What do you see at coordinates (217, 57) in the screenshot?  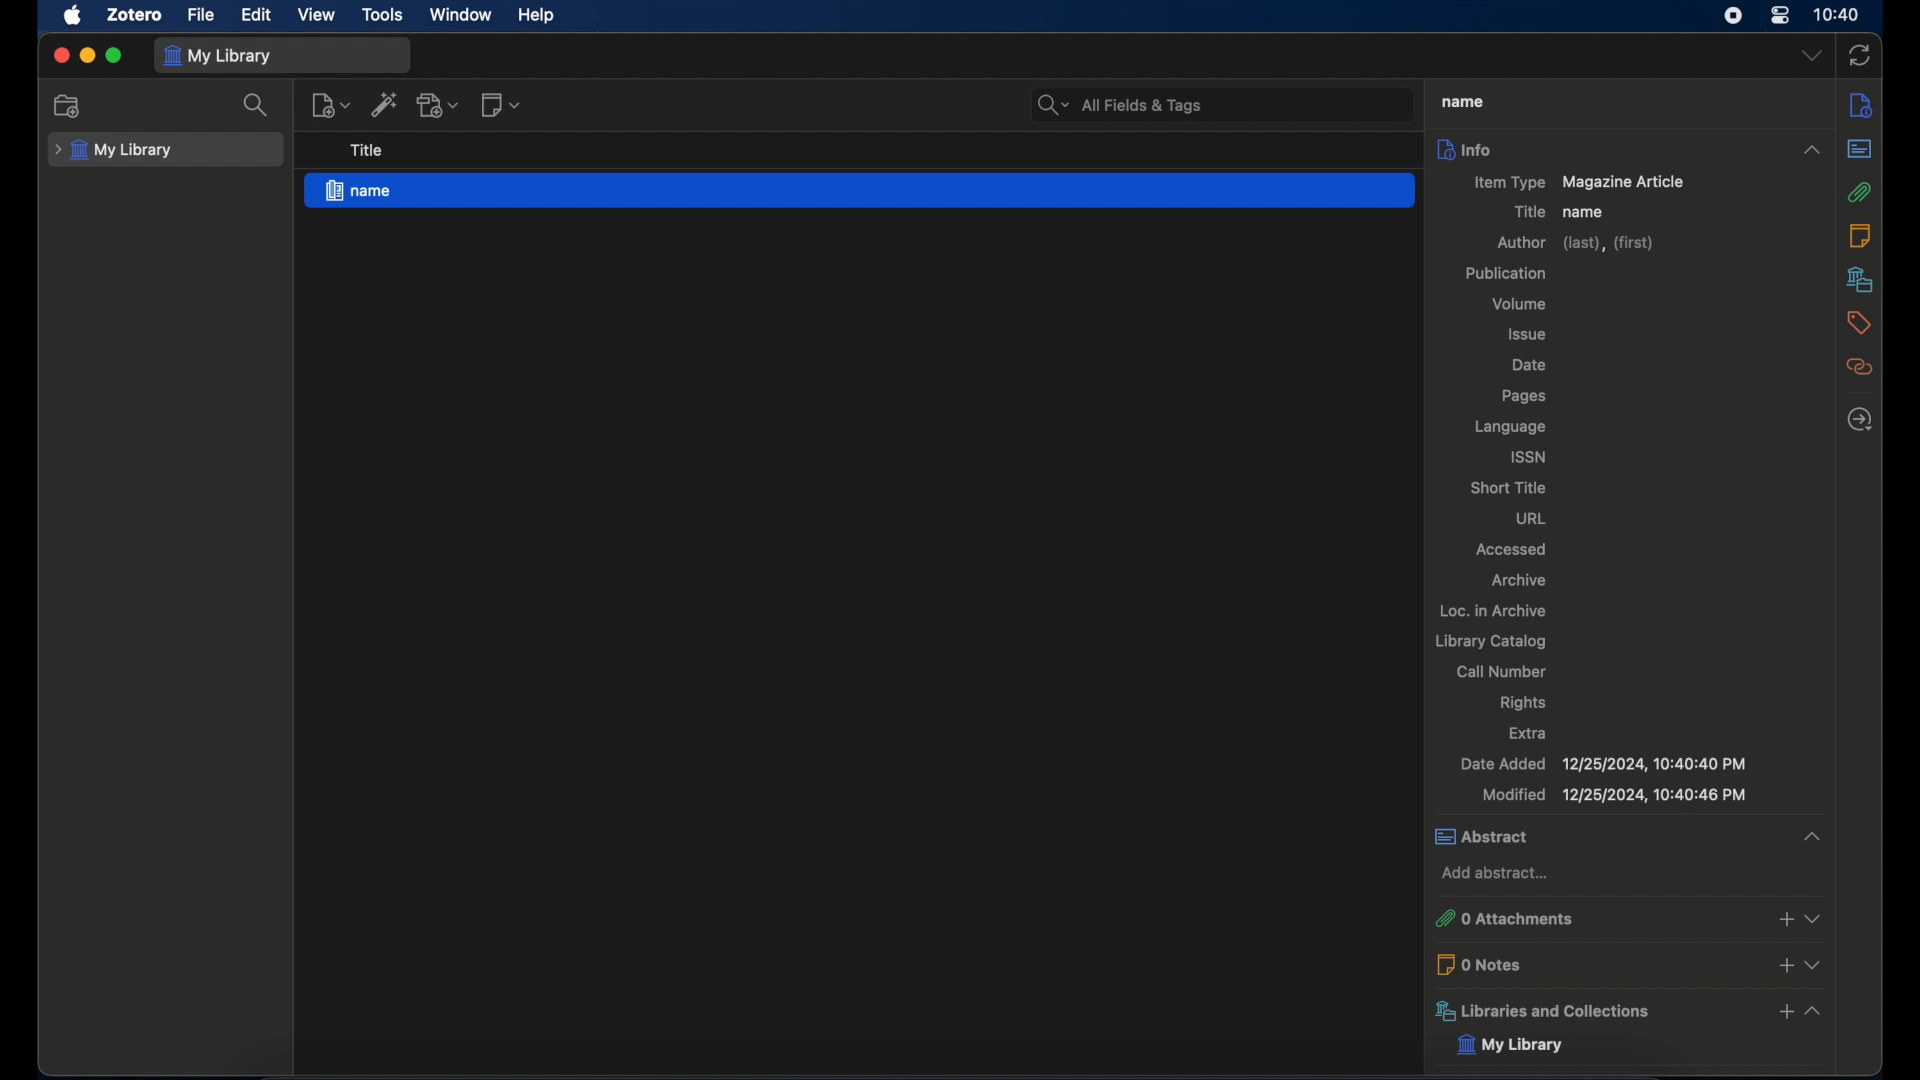 I see `my library` at bounding box center [217, 57].